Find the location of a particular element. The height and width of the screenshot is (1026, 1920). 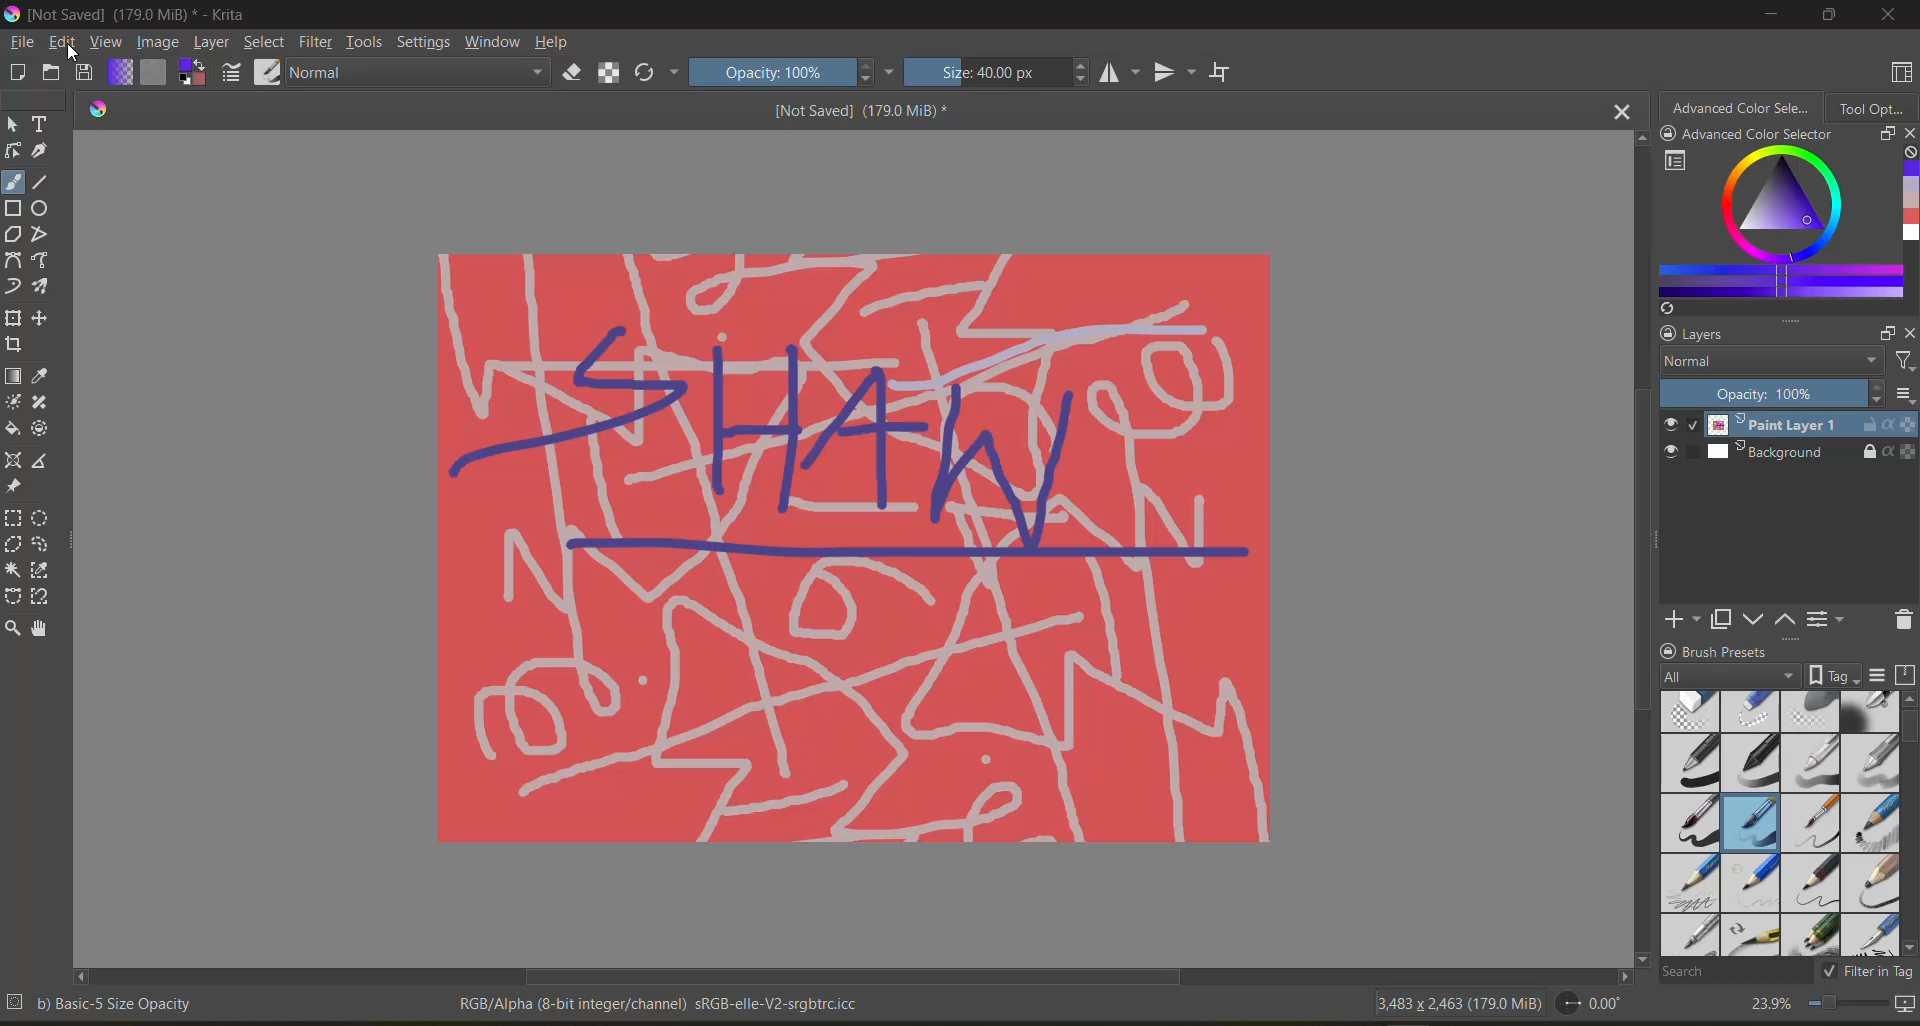

advanced color selctor is located at coordinates (1749, 133).